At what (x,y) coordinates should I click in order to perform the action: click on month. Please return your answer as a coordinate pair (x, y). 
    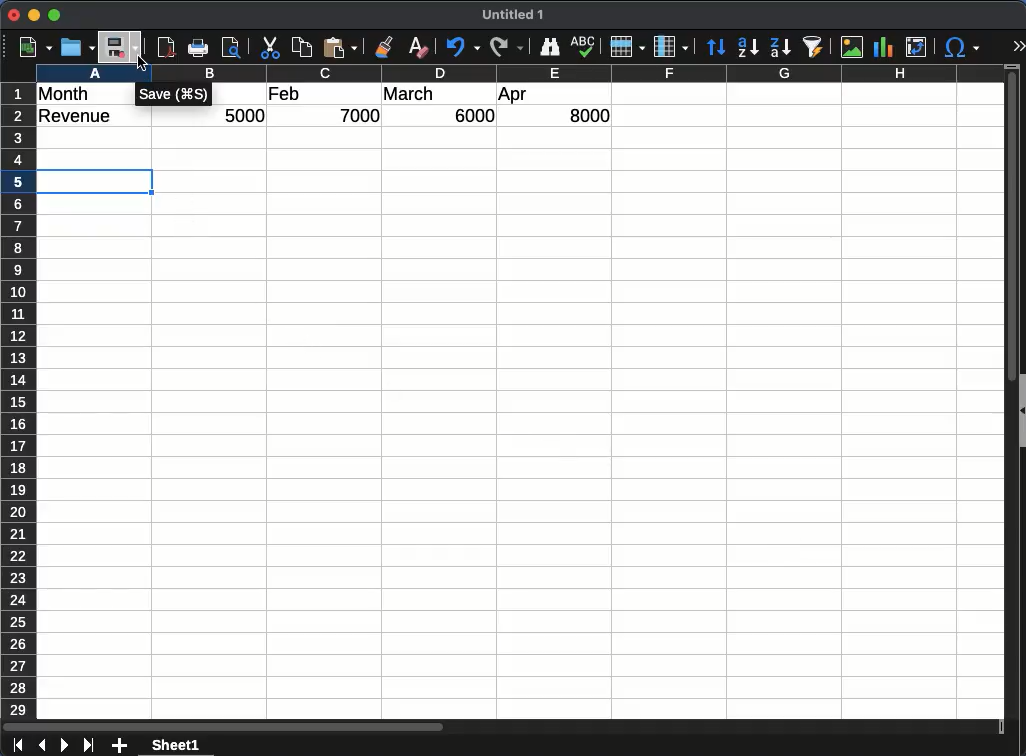
    Looking at the image, I should click on (63, 94).